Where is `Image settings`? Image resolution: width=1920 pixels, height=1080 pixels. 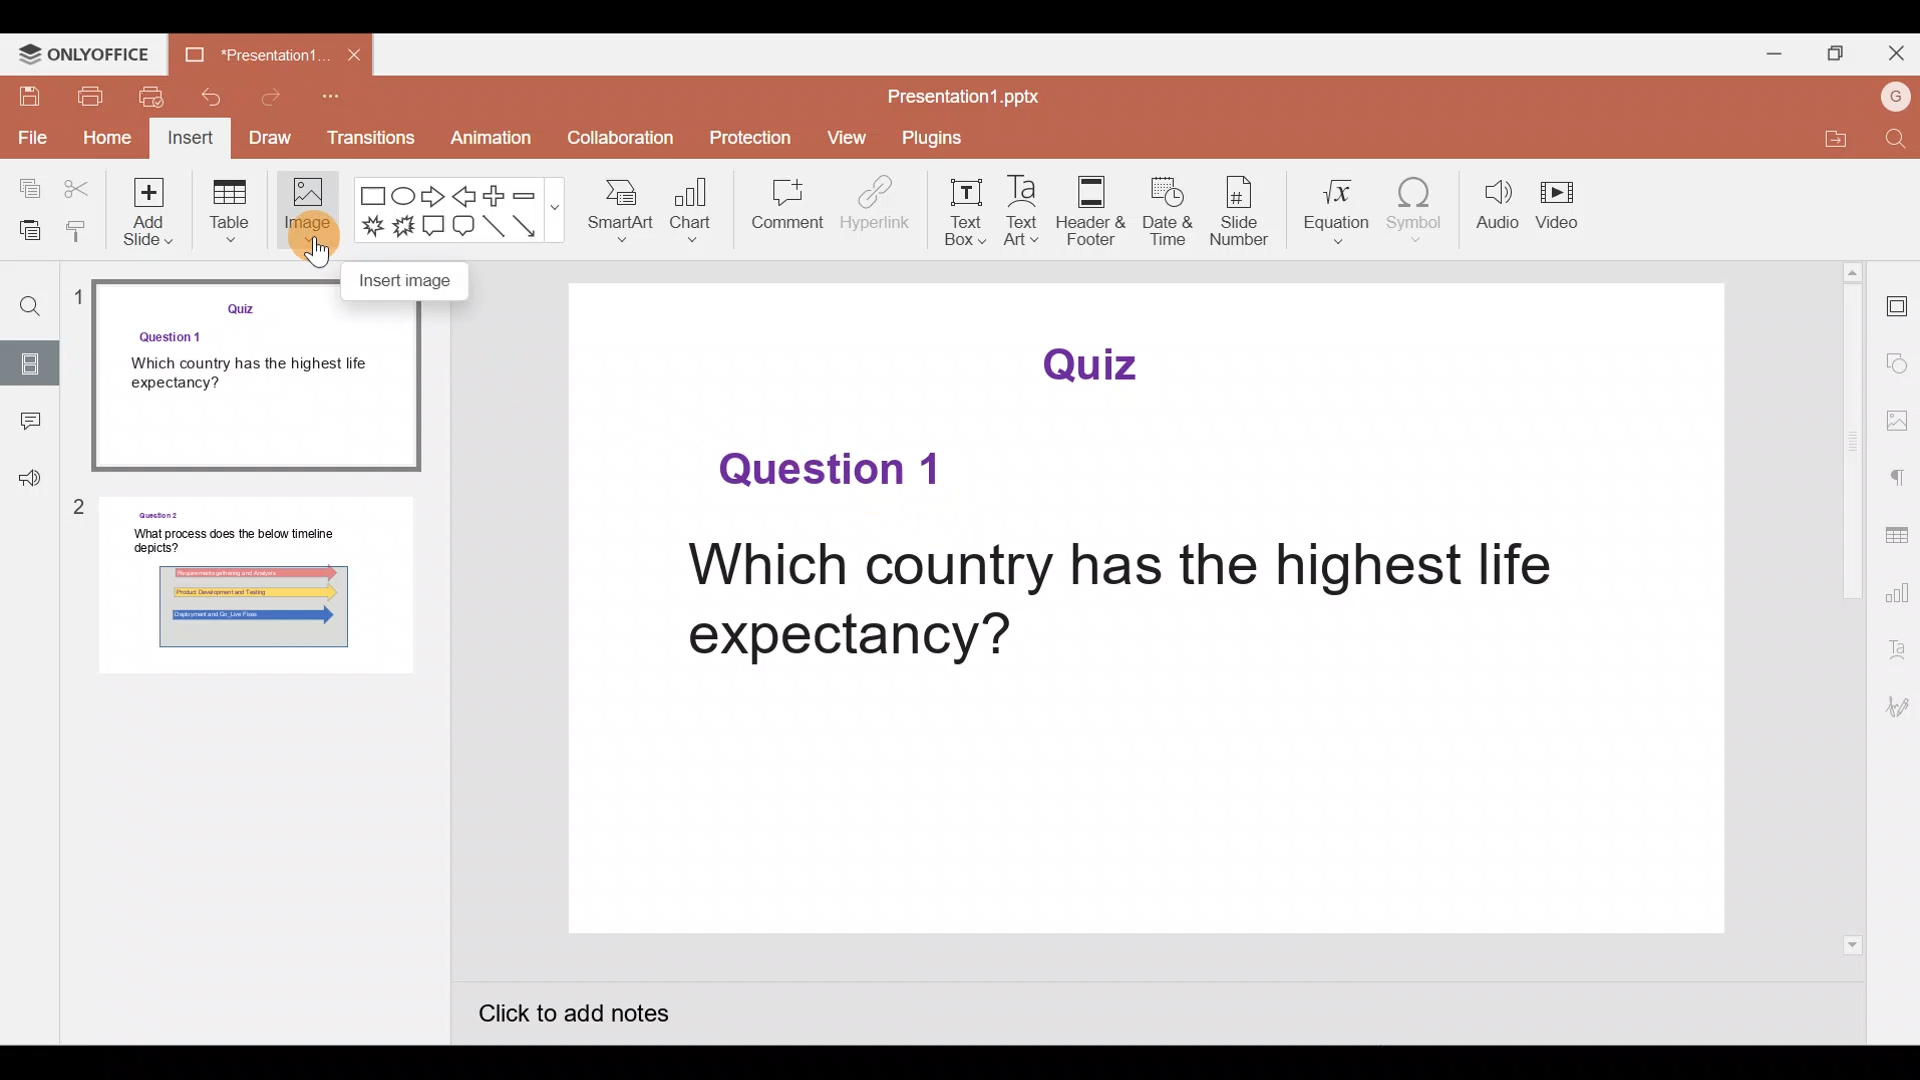
Image settings is located at coordinates (1900, 423).